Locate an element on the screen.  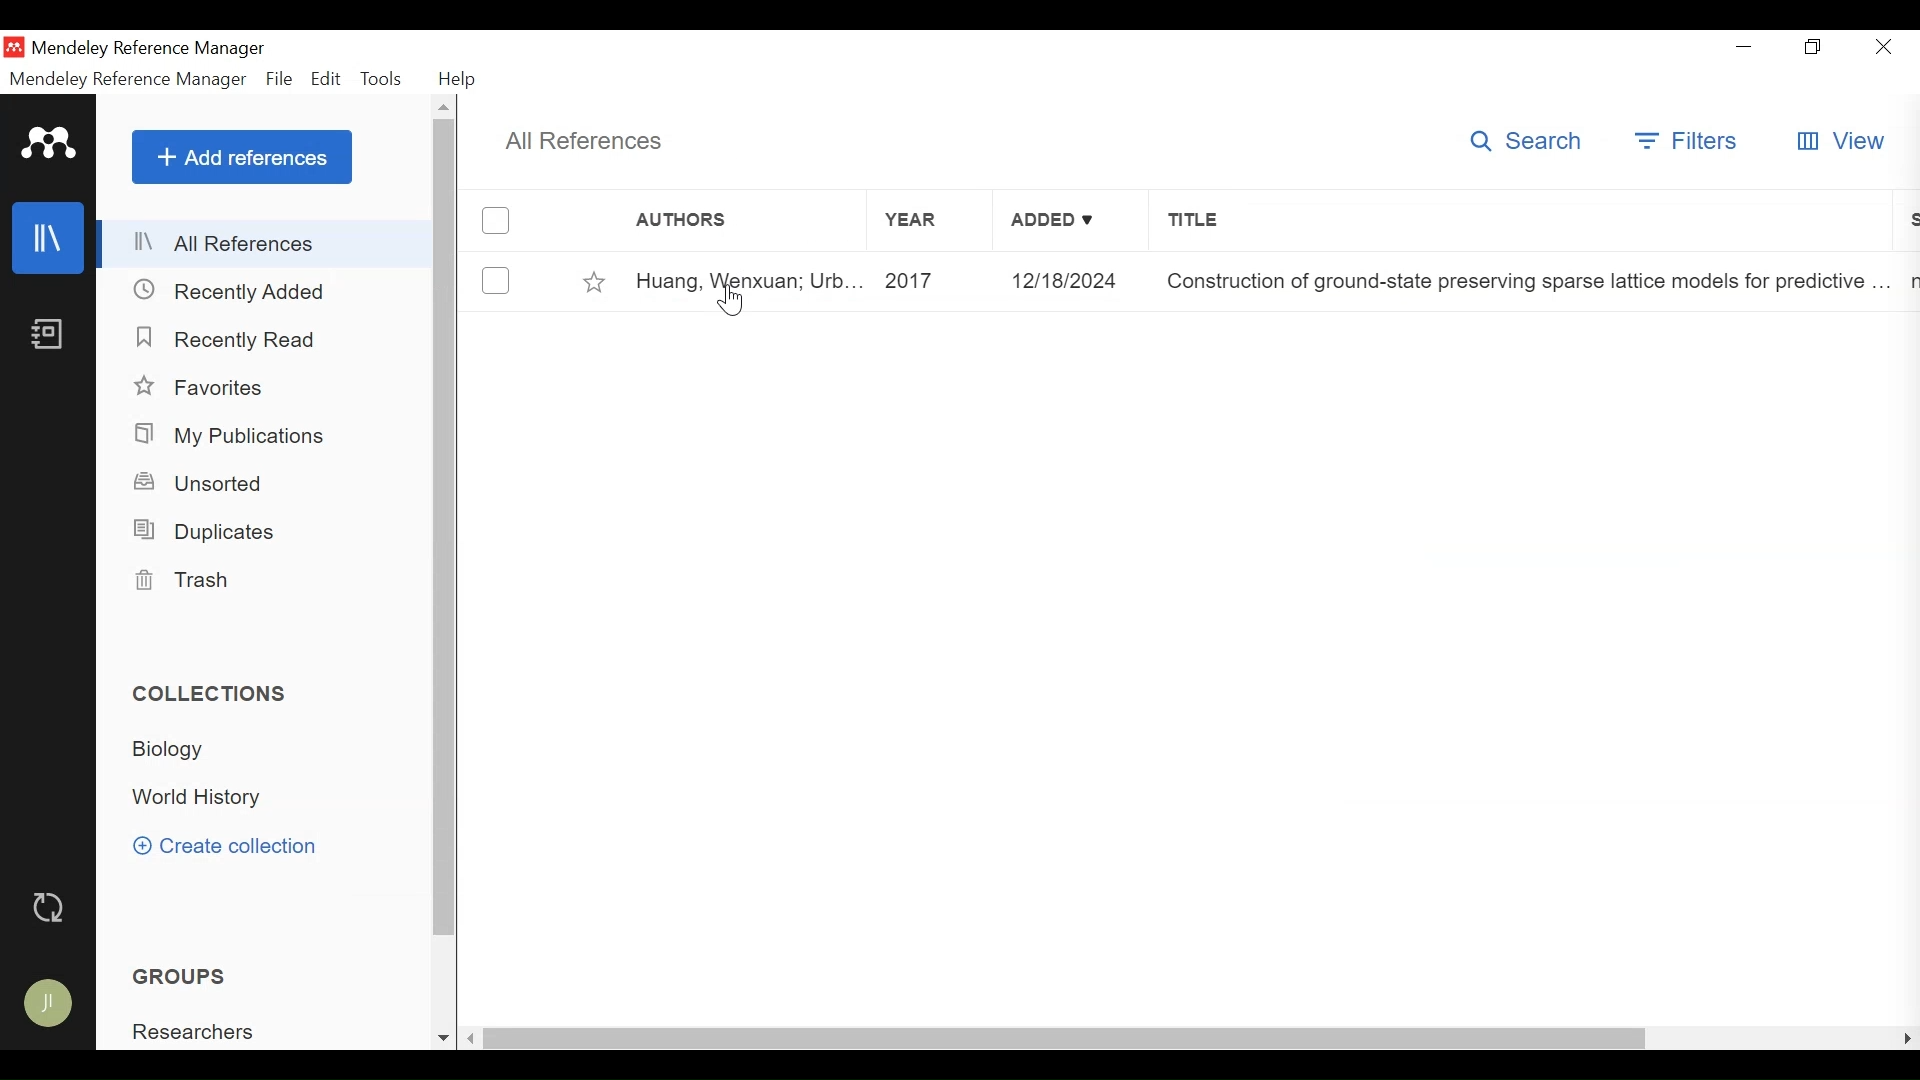
Scroll Left is located at coordinates (470, 1039).